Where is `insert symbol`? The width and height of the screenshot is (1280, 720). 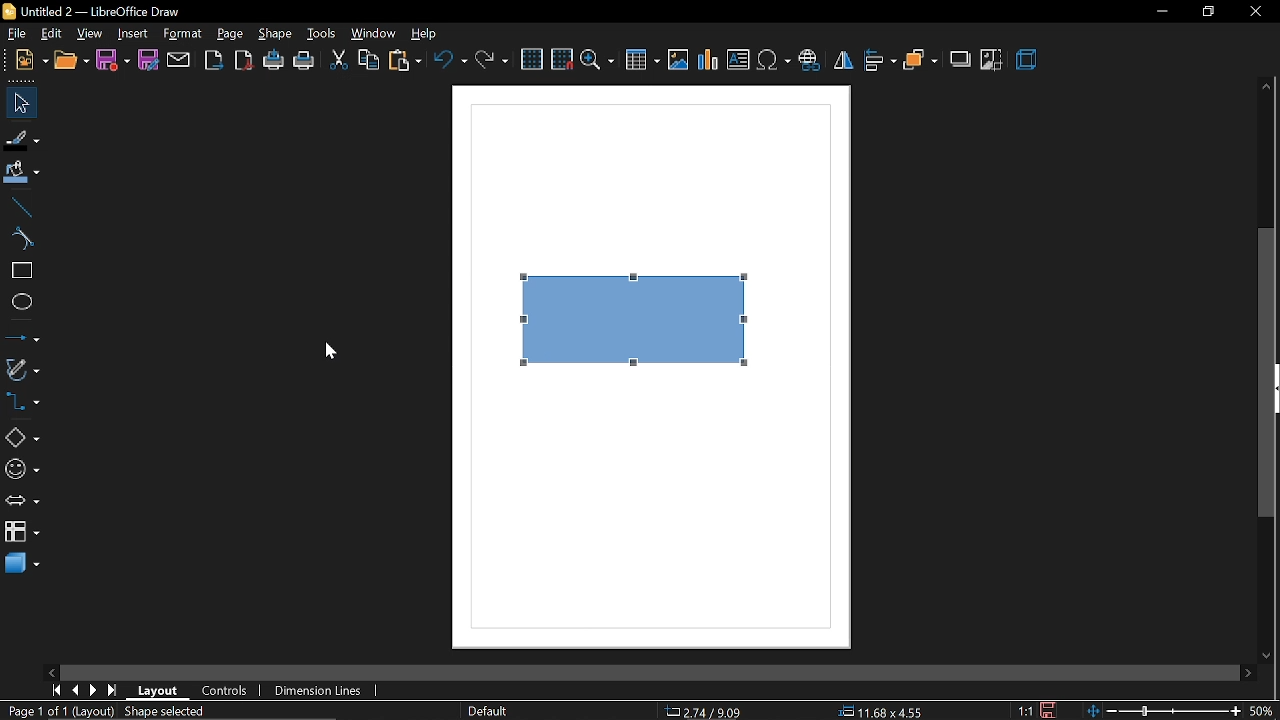
insert symbol is located at coordinates (773, 61).